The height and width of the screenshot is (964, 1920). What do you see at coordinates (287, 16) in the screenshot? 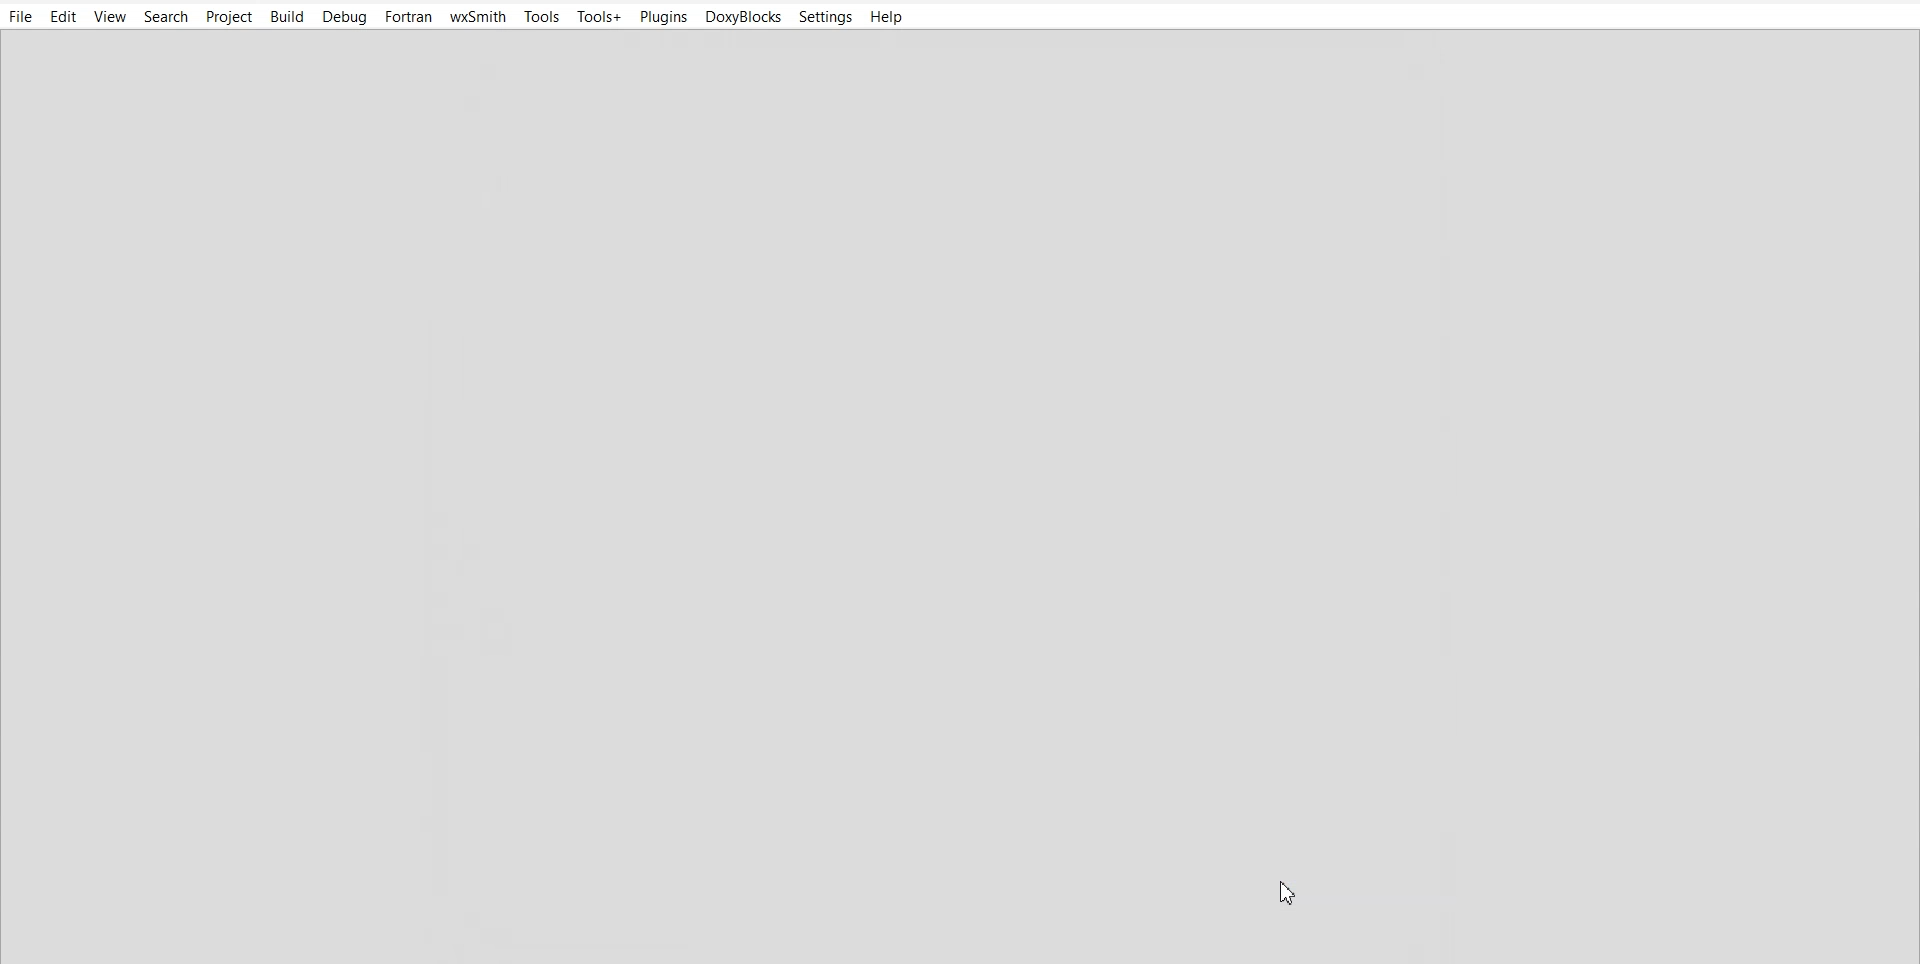
I see `Build` at bounding box center [287, 16].